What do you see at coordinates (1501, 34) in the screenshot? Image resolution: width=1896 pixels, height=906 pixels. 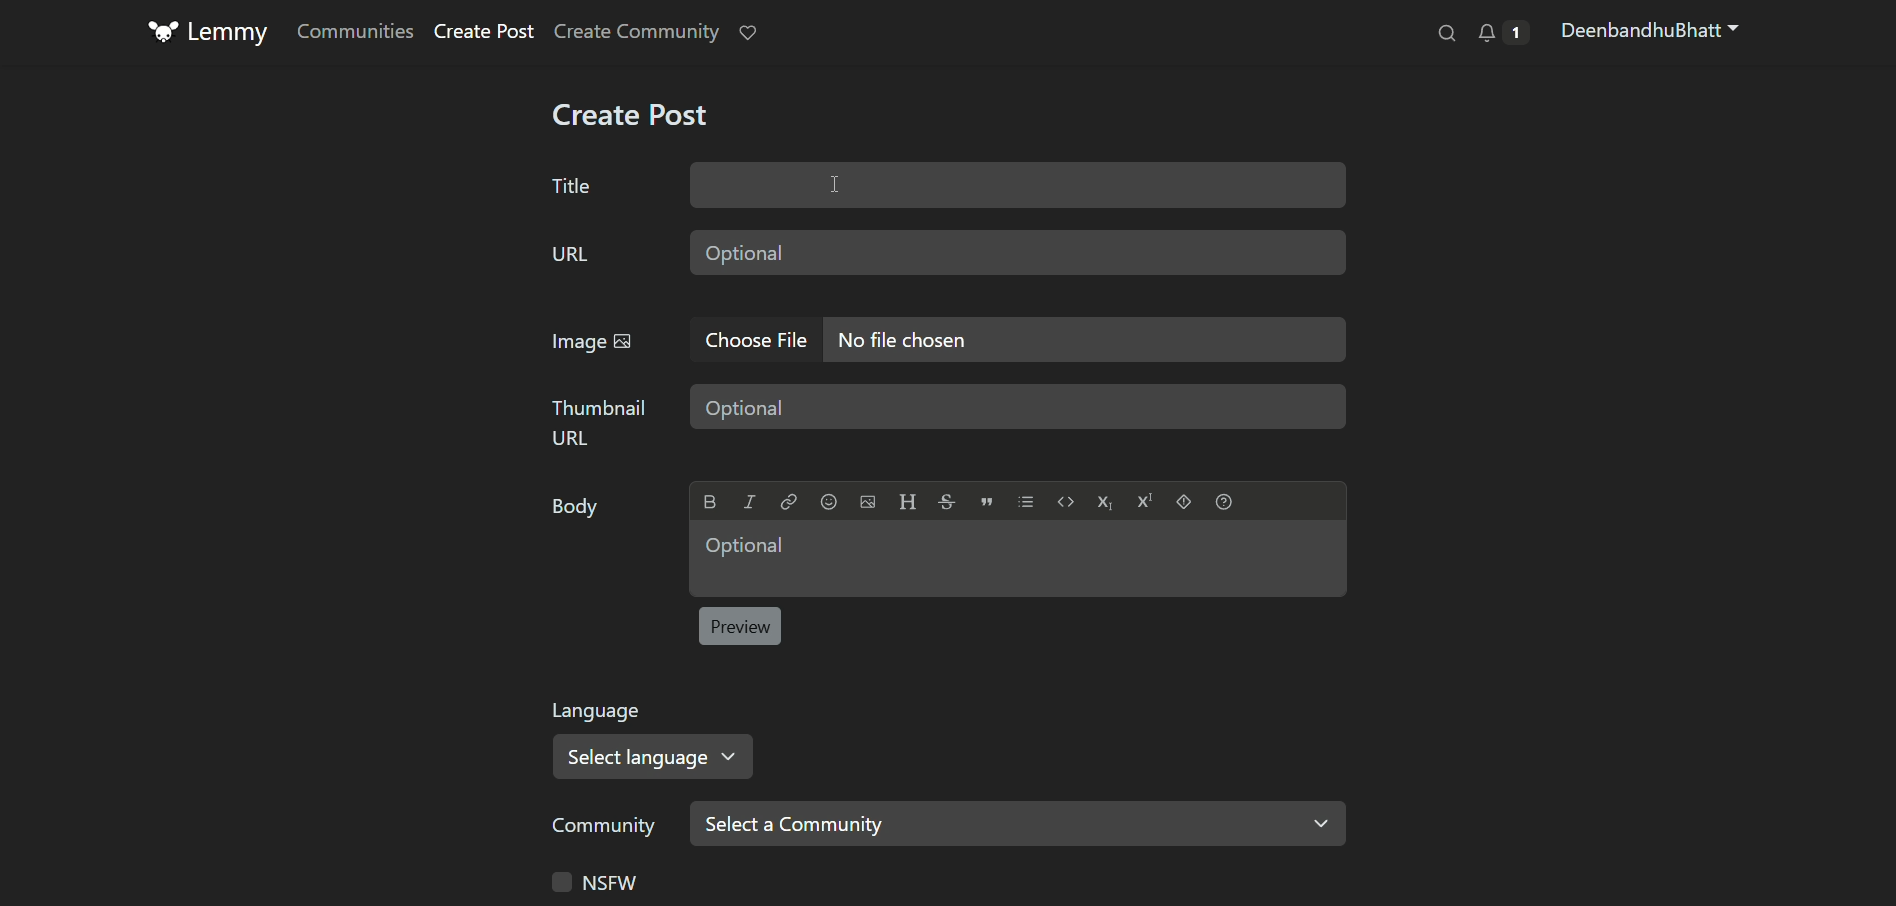 I see `notification` at bounding box center [1501, 34].